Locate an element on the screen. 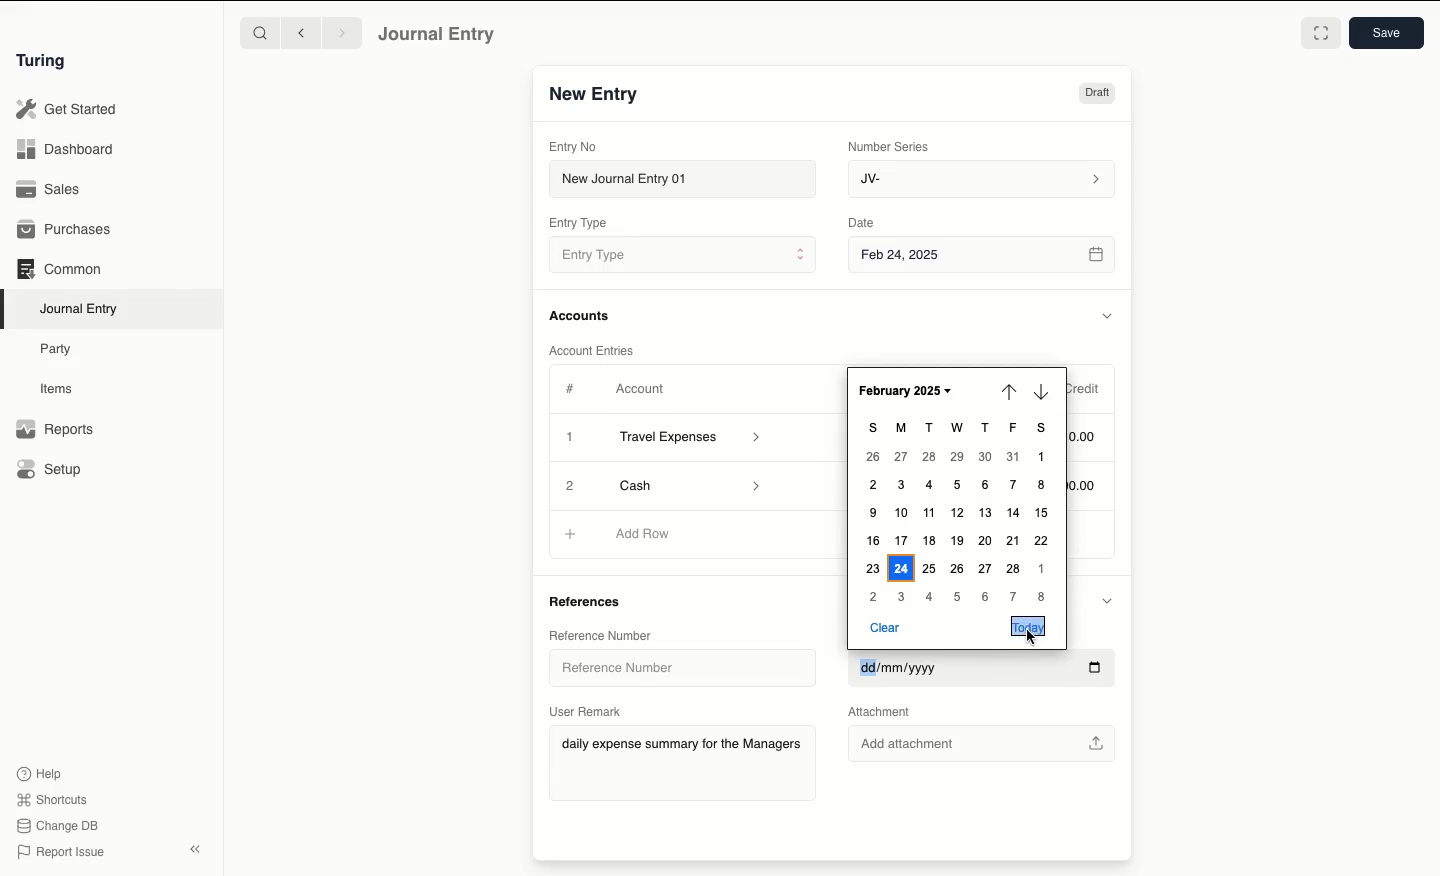 This screenshot has height=876, width=1440. Save is located at coordinates (1387, 33).